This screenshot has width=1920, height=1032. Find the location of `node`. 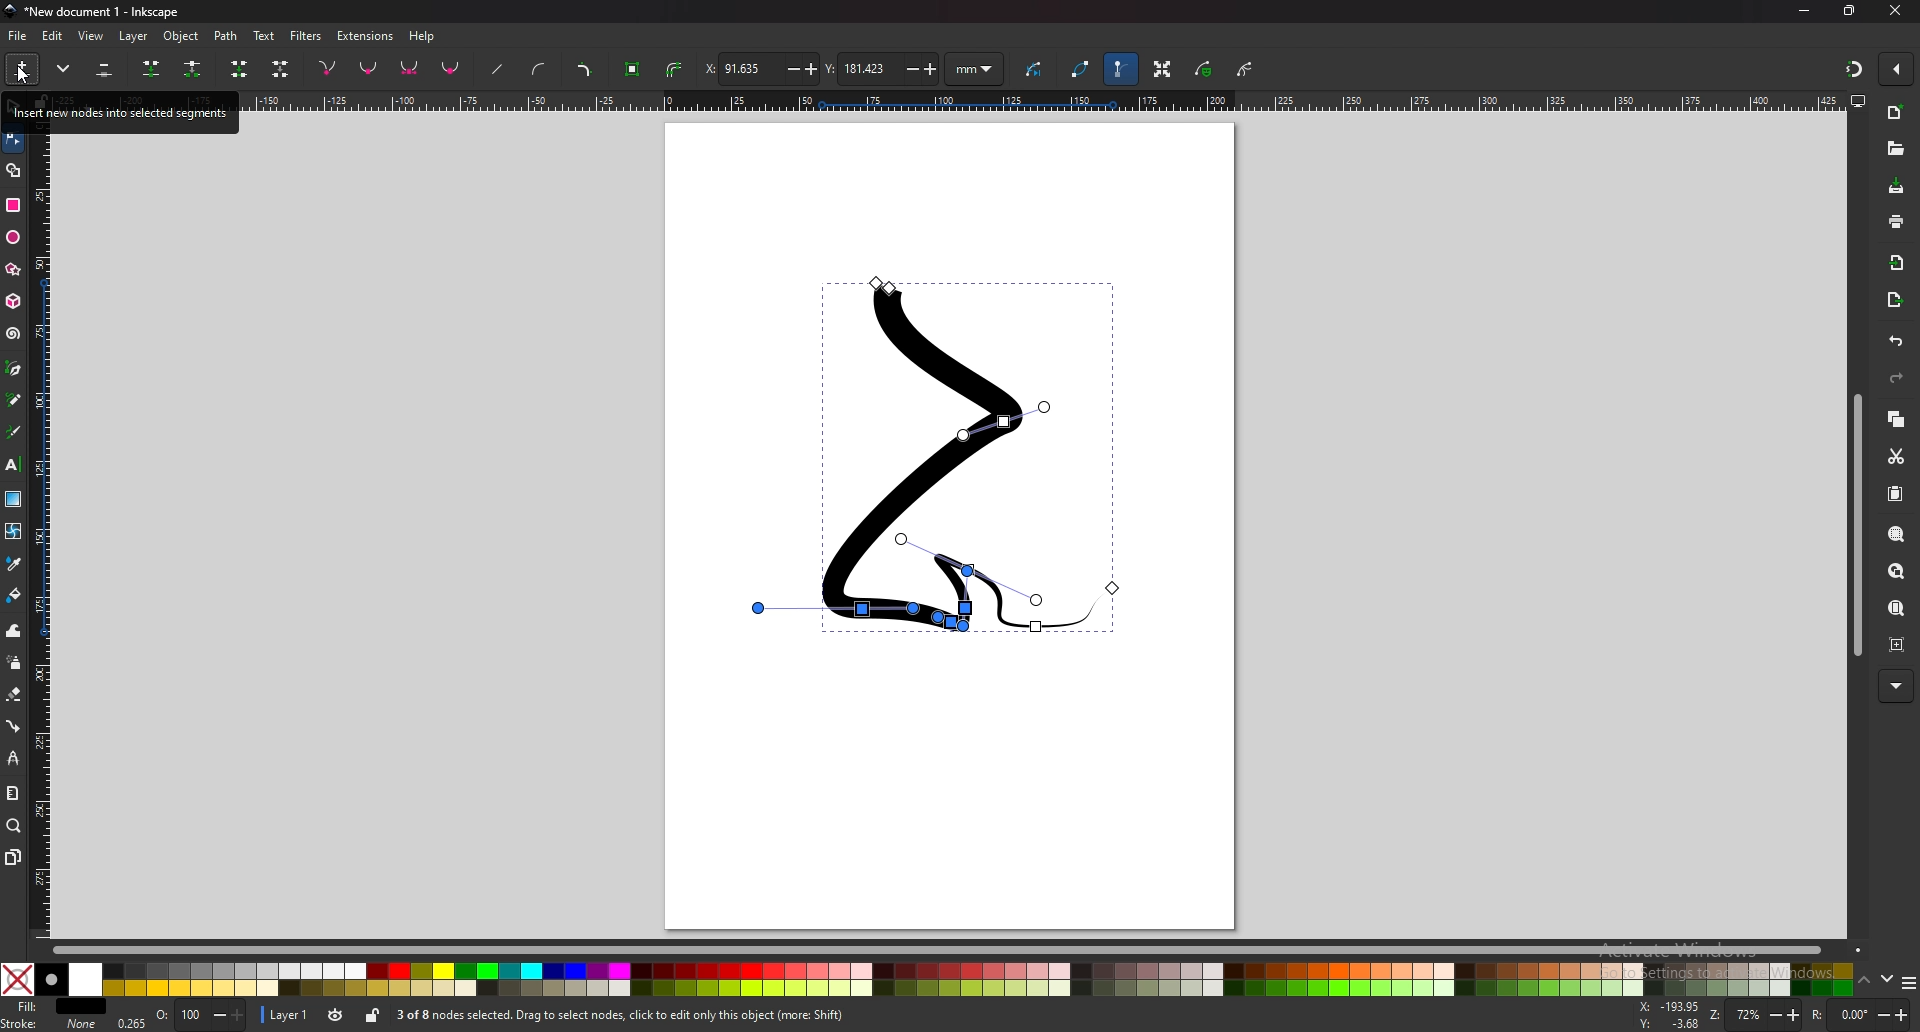

node is located at coordinates (13, 138).